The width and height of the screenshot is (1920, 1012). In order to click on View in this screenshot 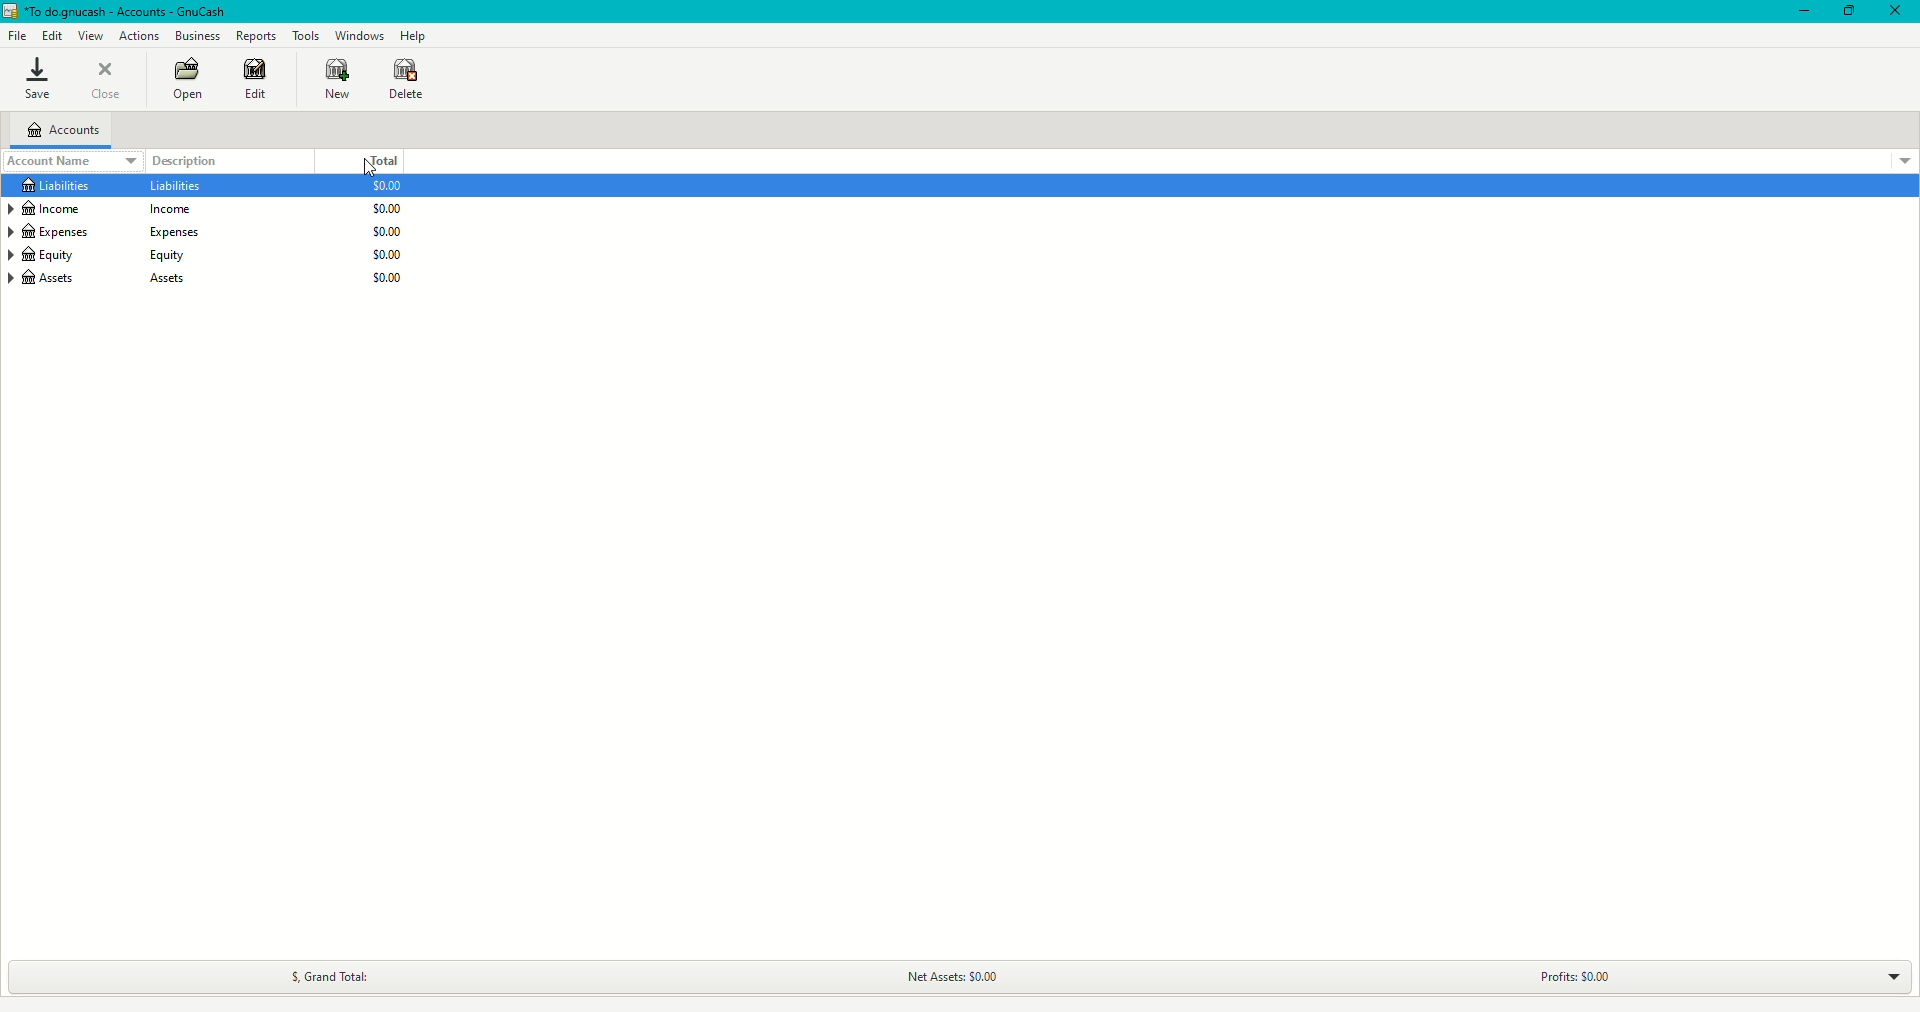, I will do `click(90, 35)`.